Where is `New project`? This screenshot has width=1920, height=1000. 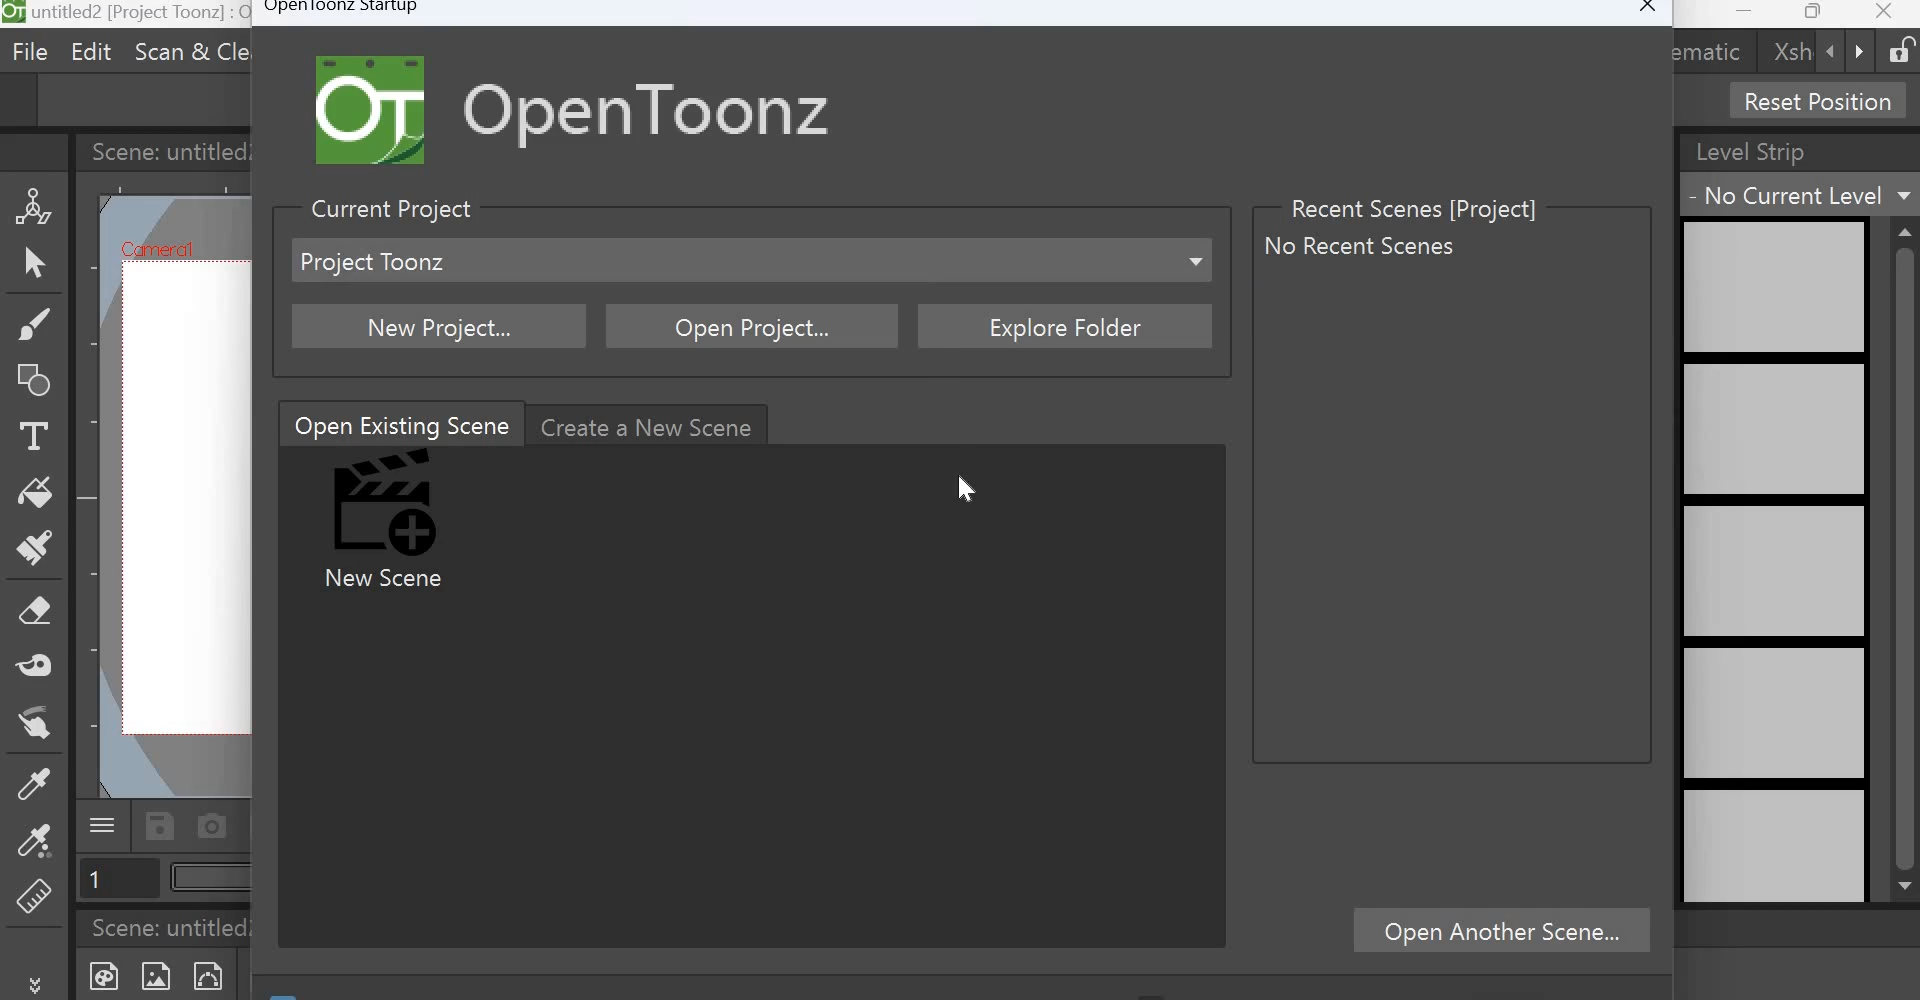
New project is located at coordinates (441, 325).